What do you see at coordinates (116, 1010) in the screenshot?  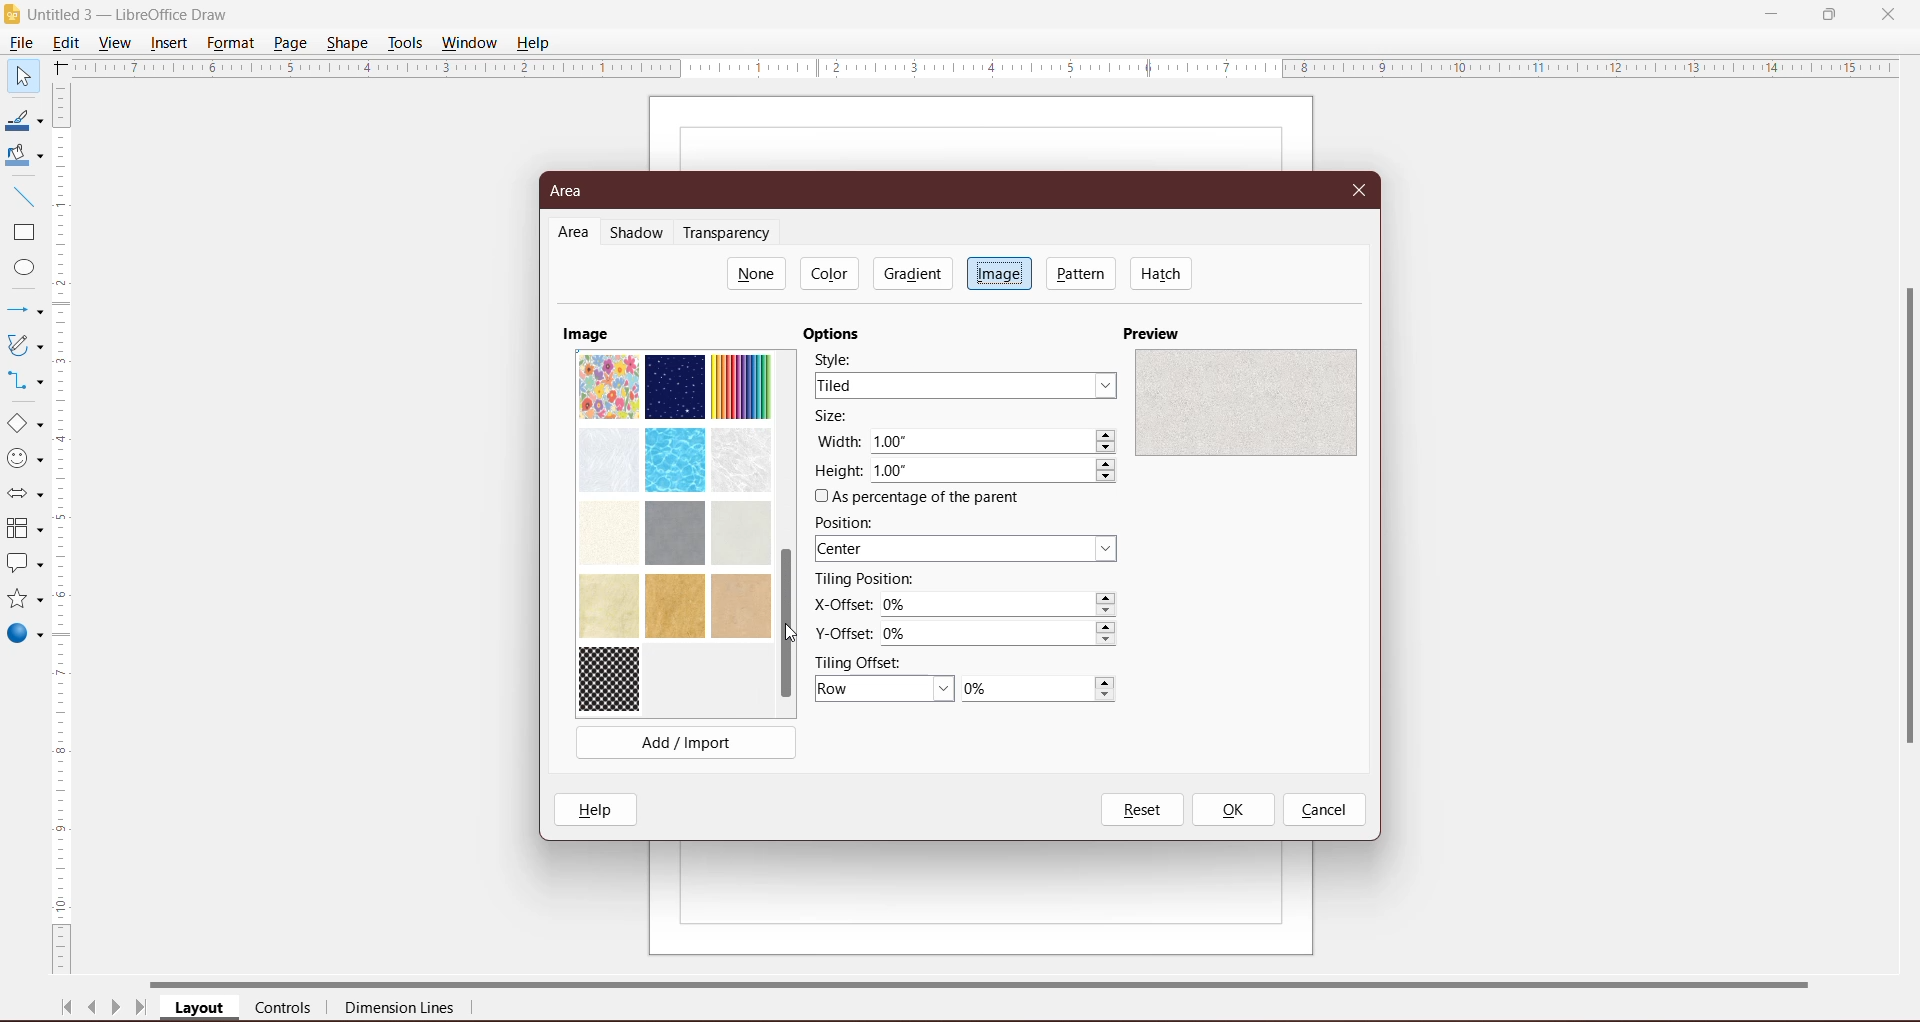 I see `Scroll to next page` at bounding box center [116, 1010].